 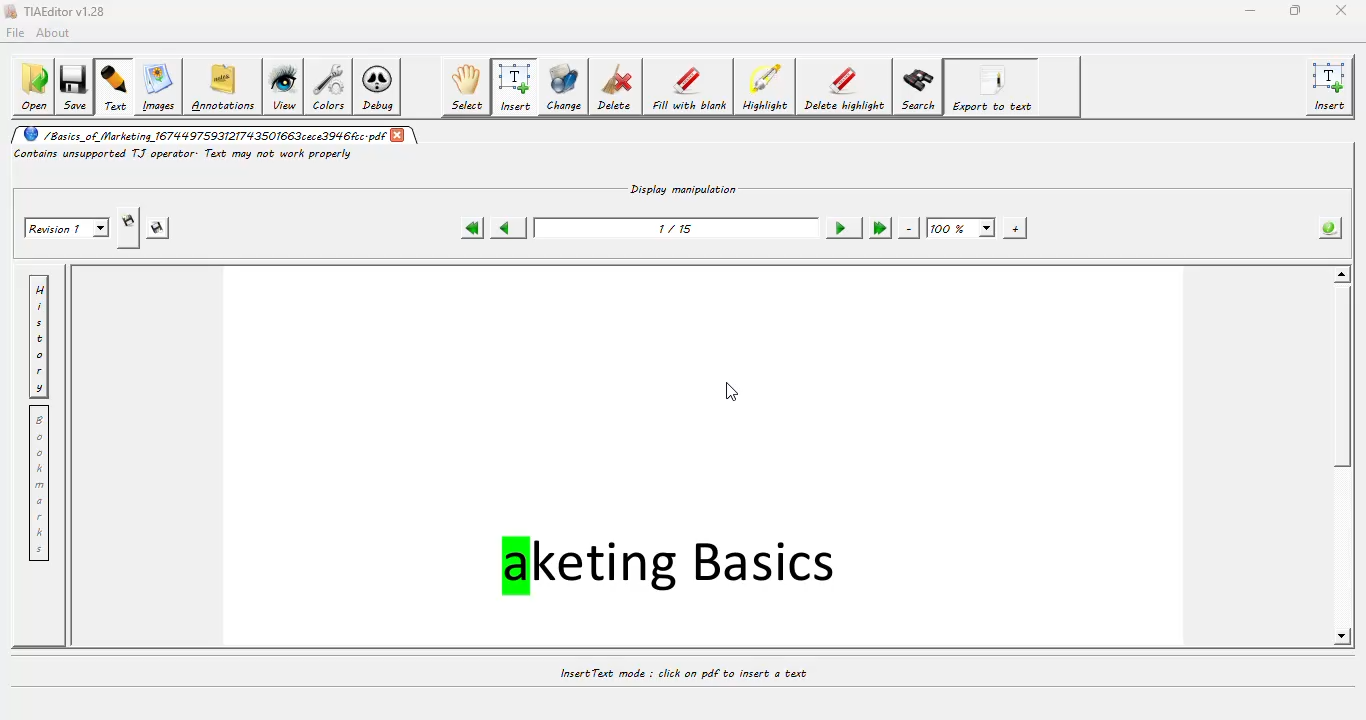 What do you see at coordinates (564, 88) in the screenshot?
I see `change` at bounding box center [564, 88].